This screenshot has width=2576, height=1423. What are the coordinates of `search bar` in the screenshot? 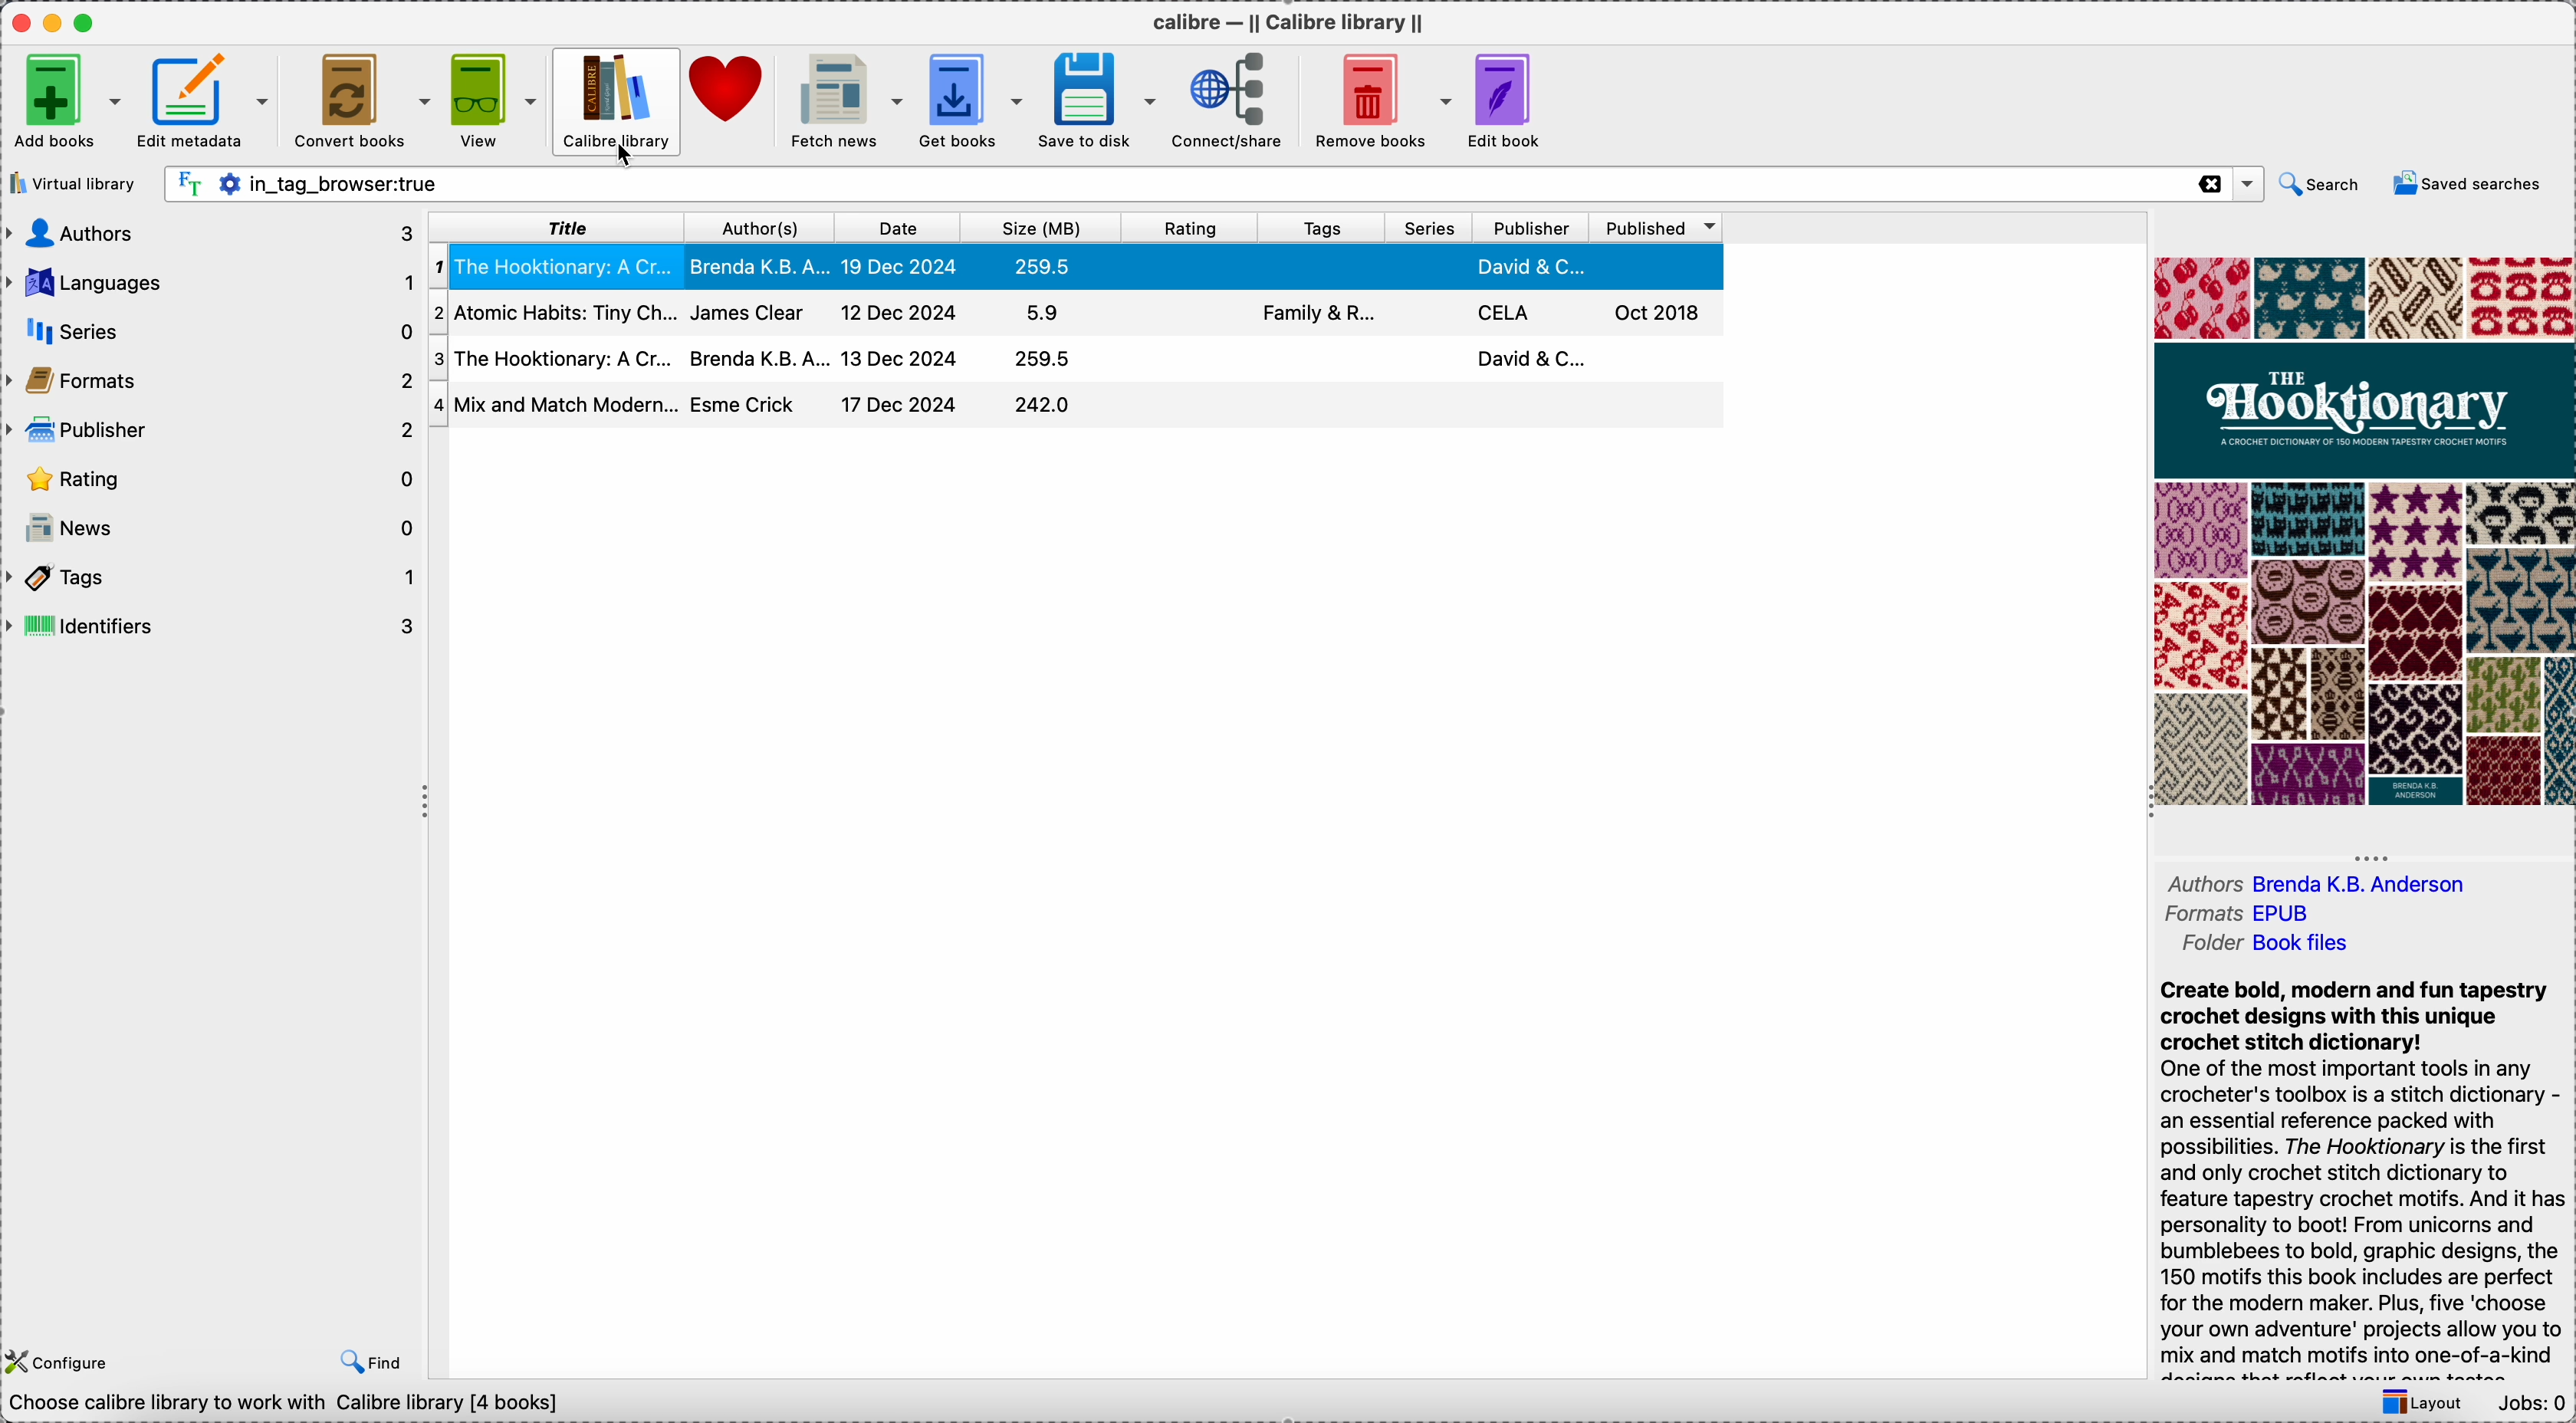 It's located at (1175, 185).